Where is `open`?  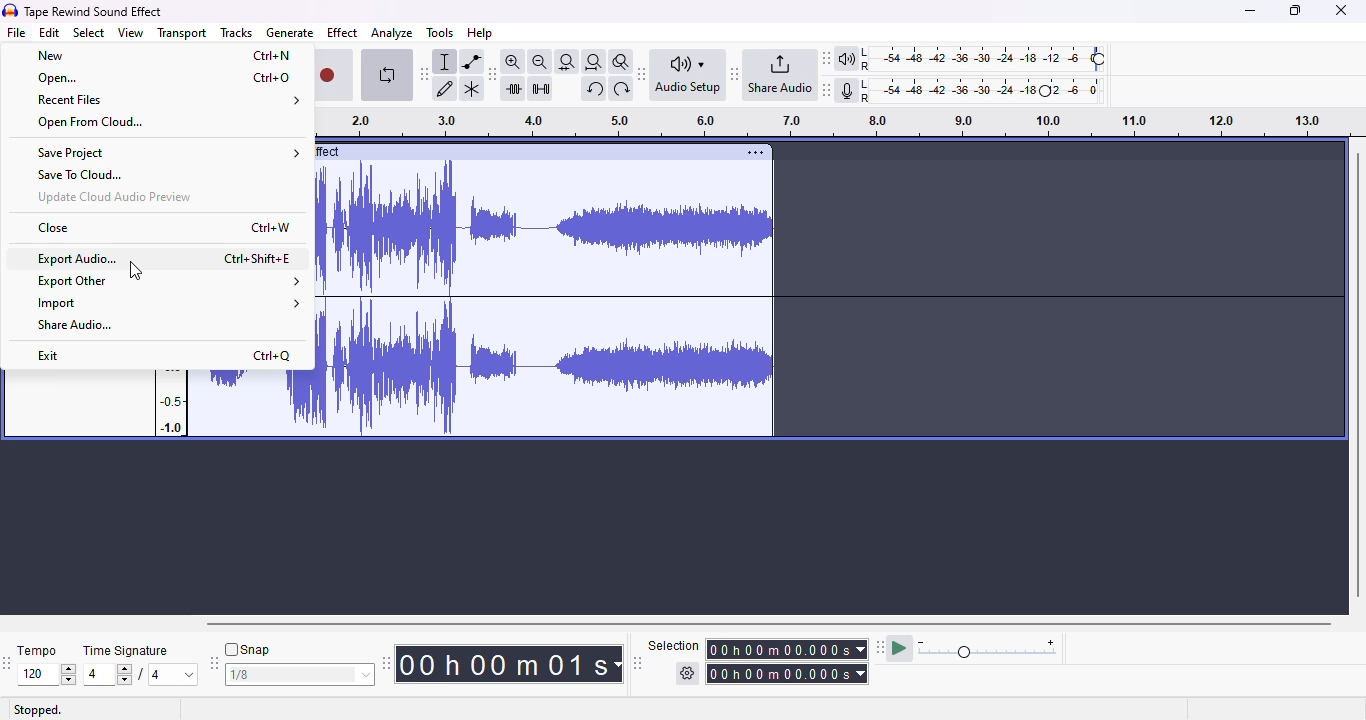 open is located at coordinates (57, 77).